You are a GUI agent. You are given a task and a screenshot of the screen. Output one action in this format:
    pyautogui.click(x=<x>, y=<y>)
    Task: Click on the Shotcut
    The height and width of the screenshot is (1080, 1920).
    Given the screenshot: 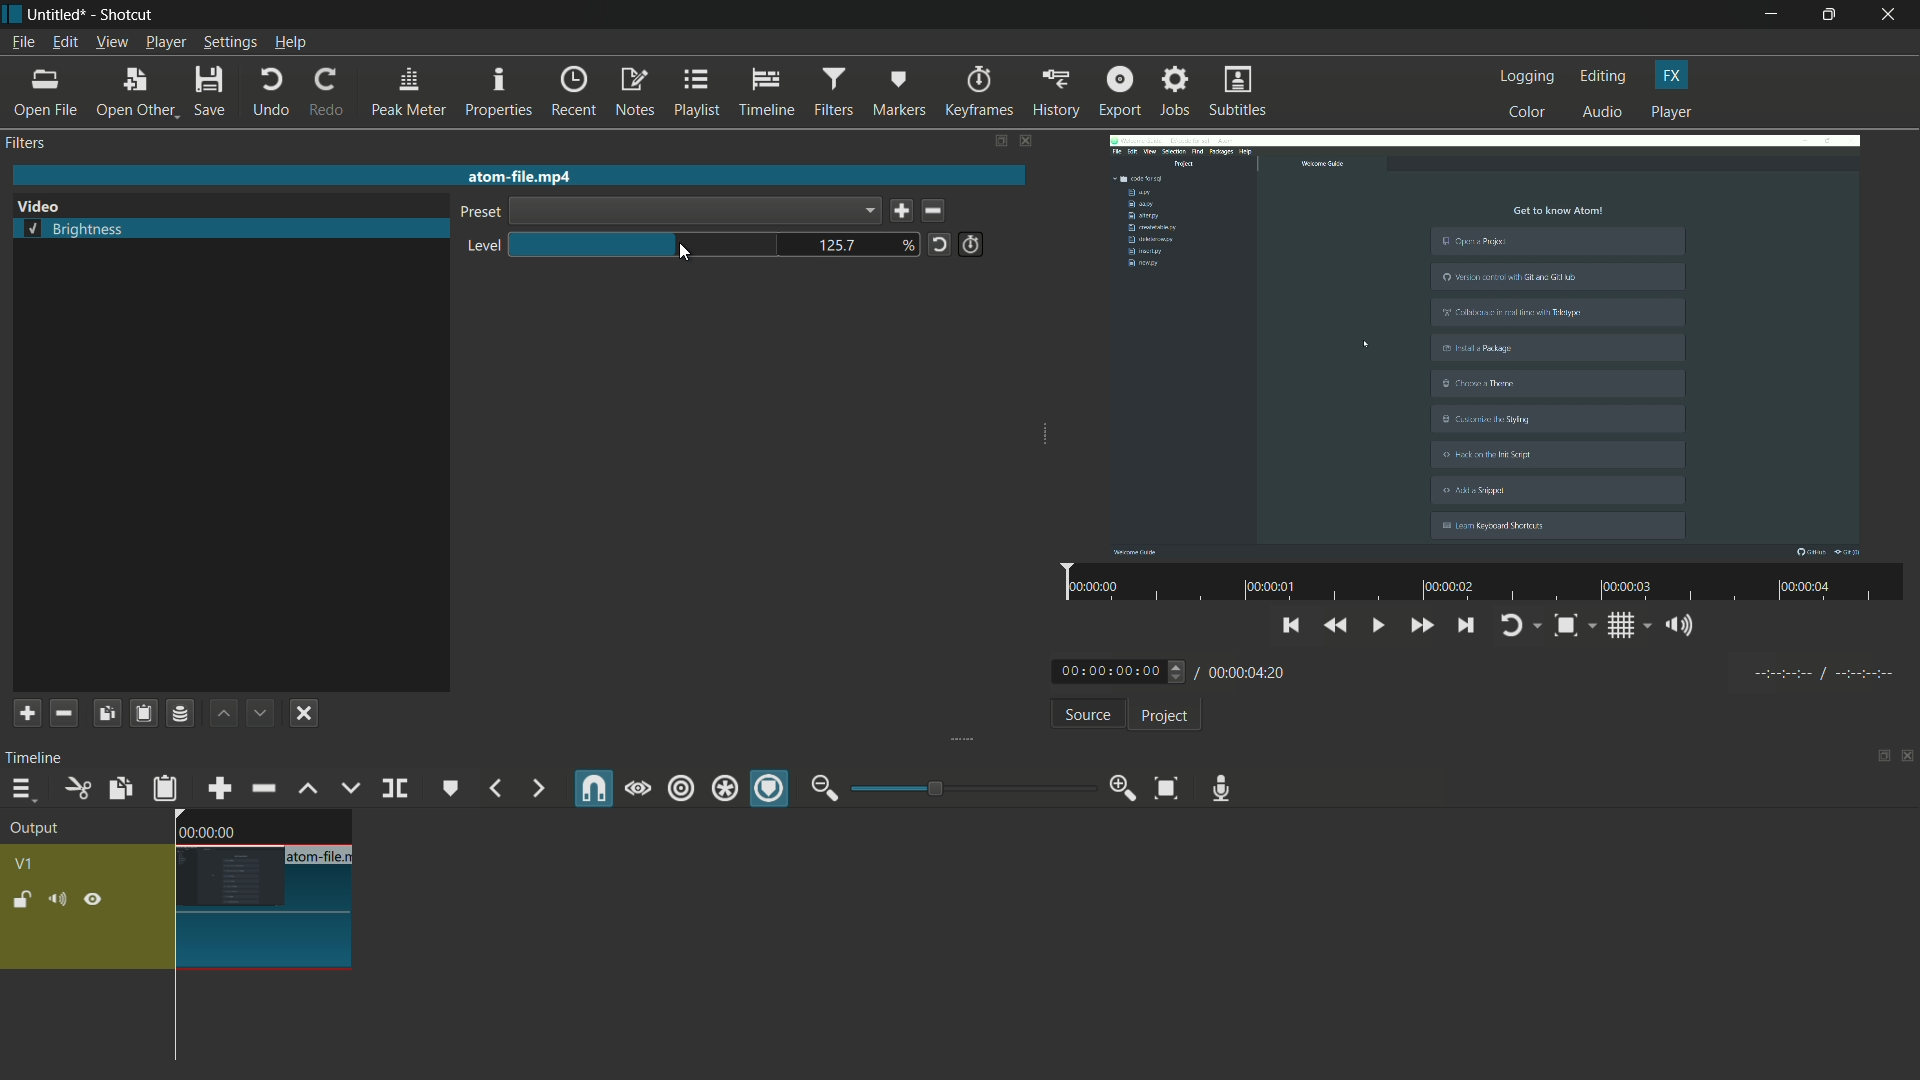 What is the action you would take?
    pyautogui.click(x=128, y=16)
    